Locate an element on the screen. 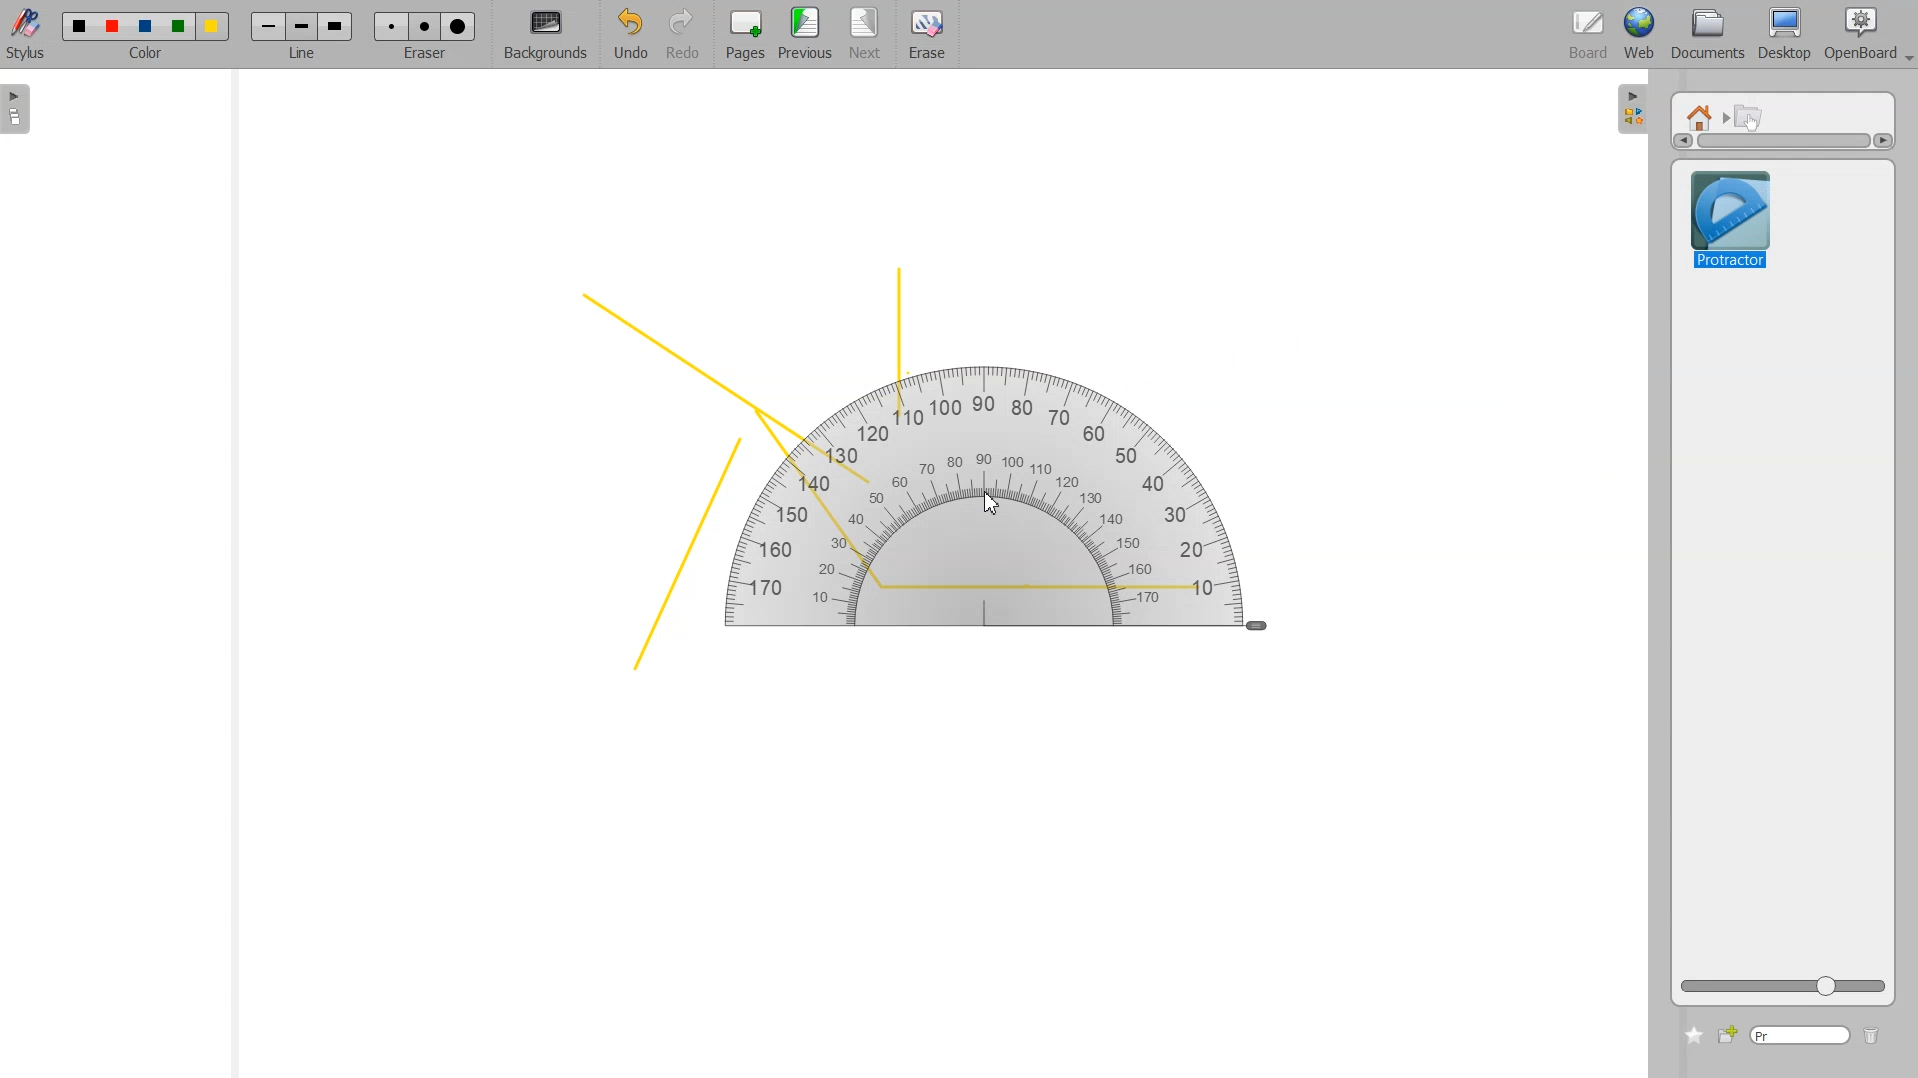 Image resolution: width=1918 pixels, height=1078 pixels. Delete is located at coordinates (1872, 1037).